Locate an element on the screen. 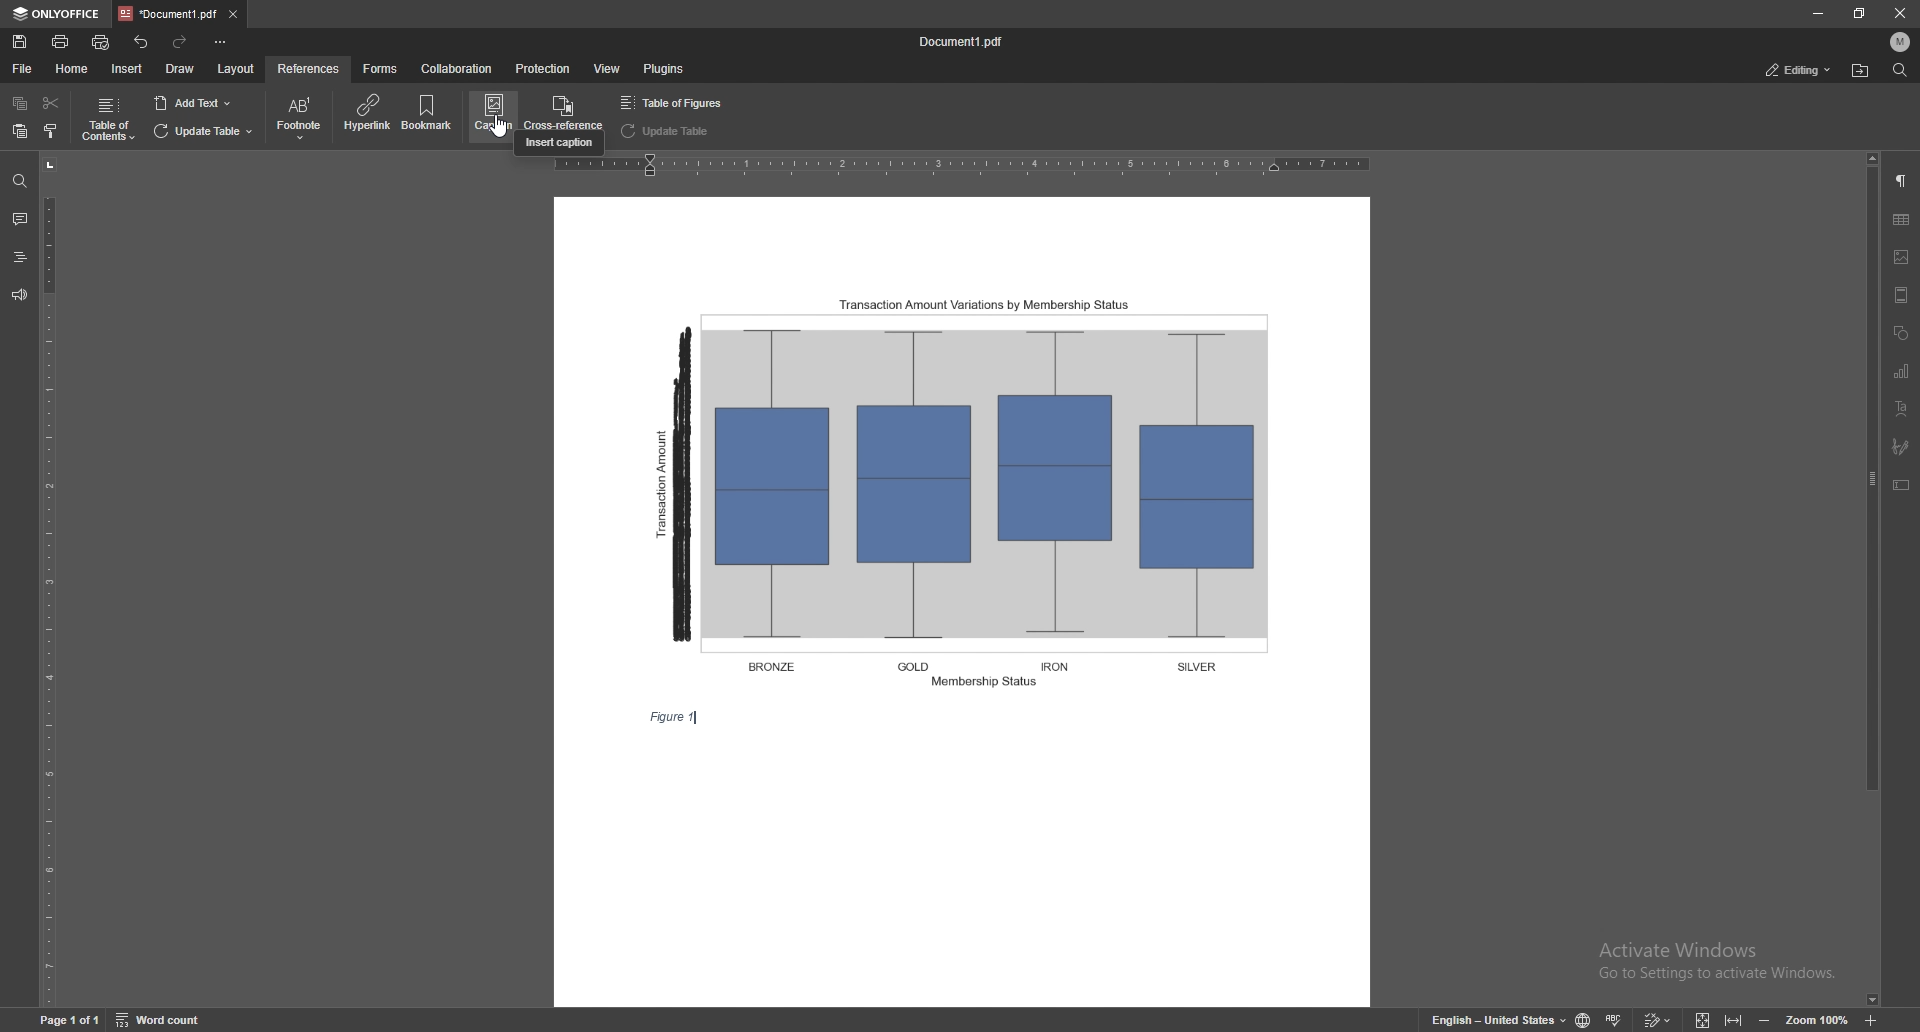 This screenshot has width=1920, height=1032. bookmark is located at coordinates (429, 114).